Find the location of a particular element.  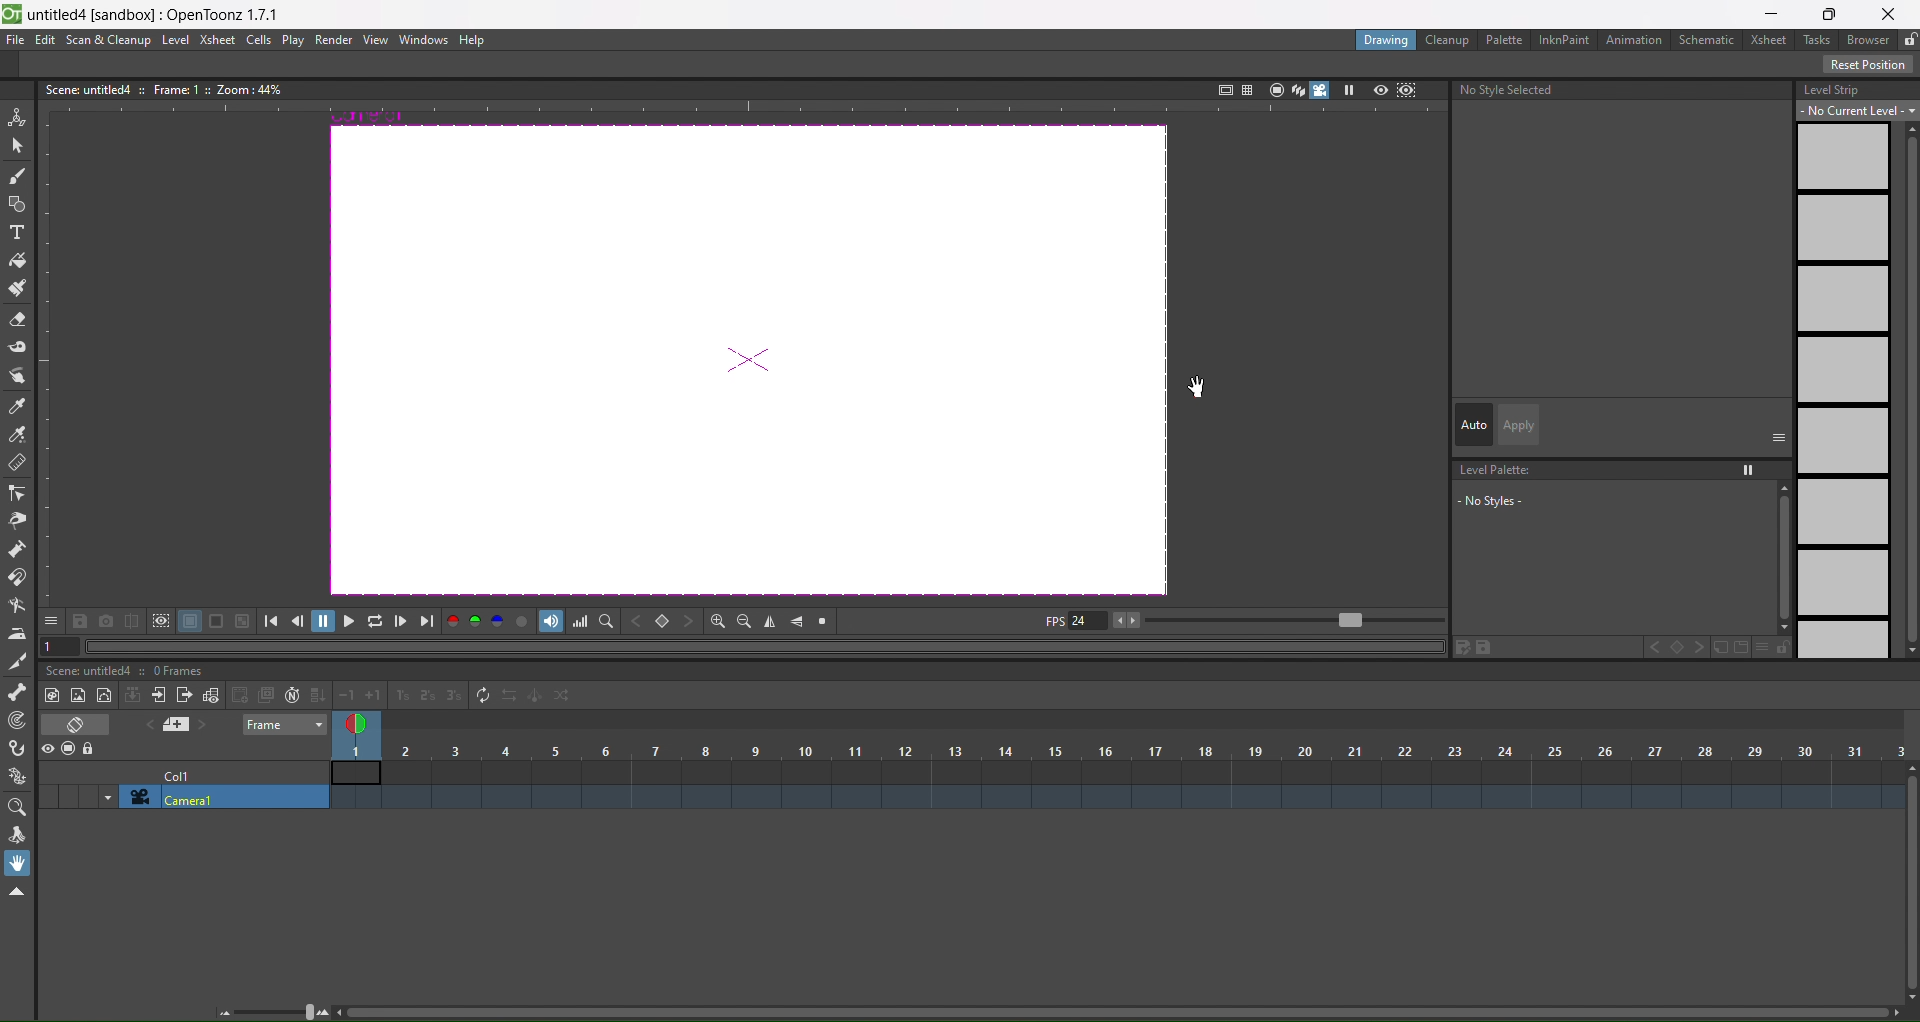

plastic tool is located at coordinates (18, 771).